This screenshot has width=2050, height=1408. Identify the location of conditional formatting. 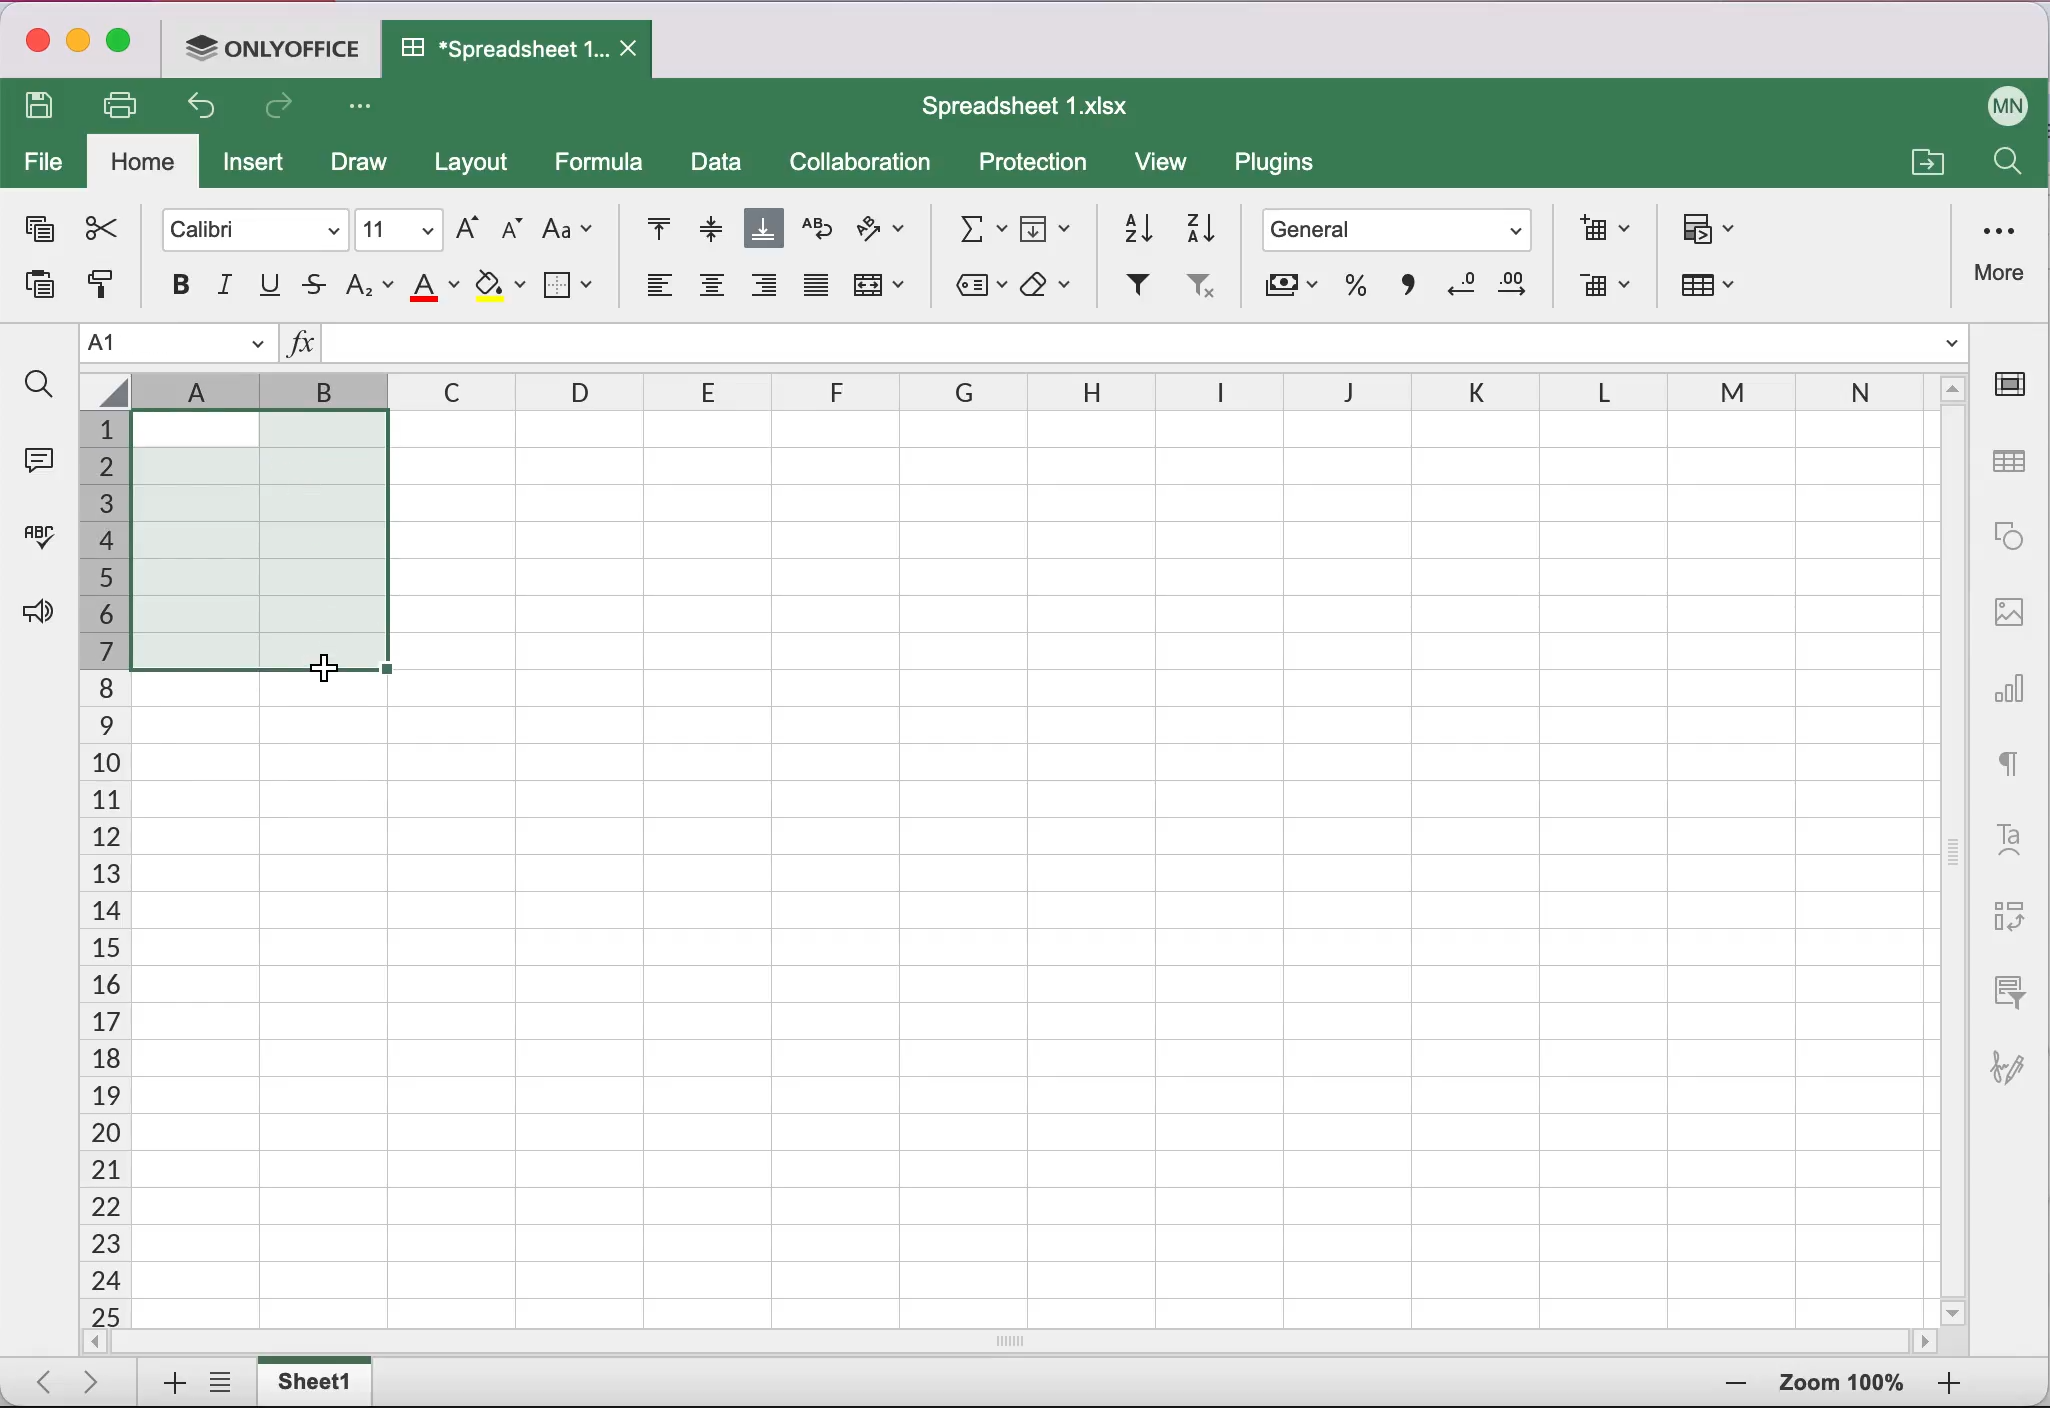
(1712, 231).